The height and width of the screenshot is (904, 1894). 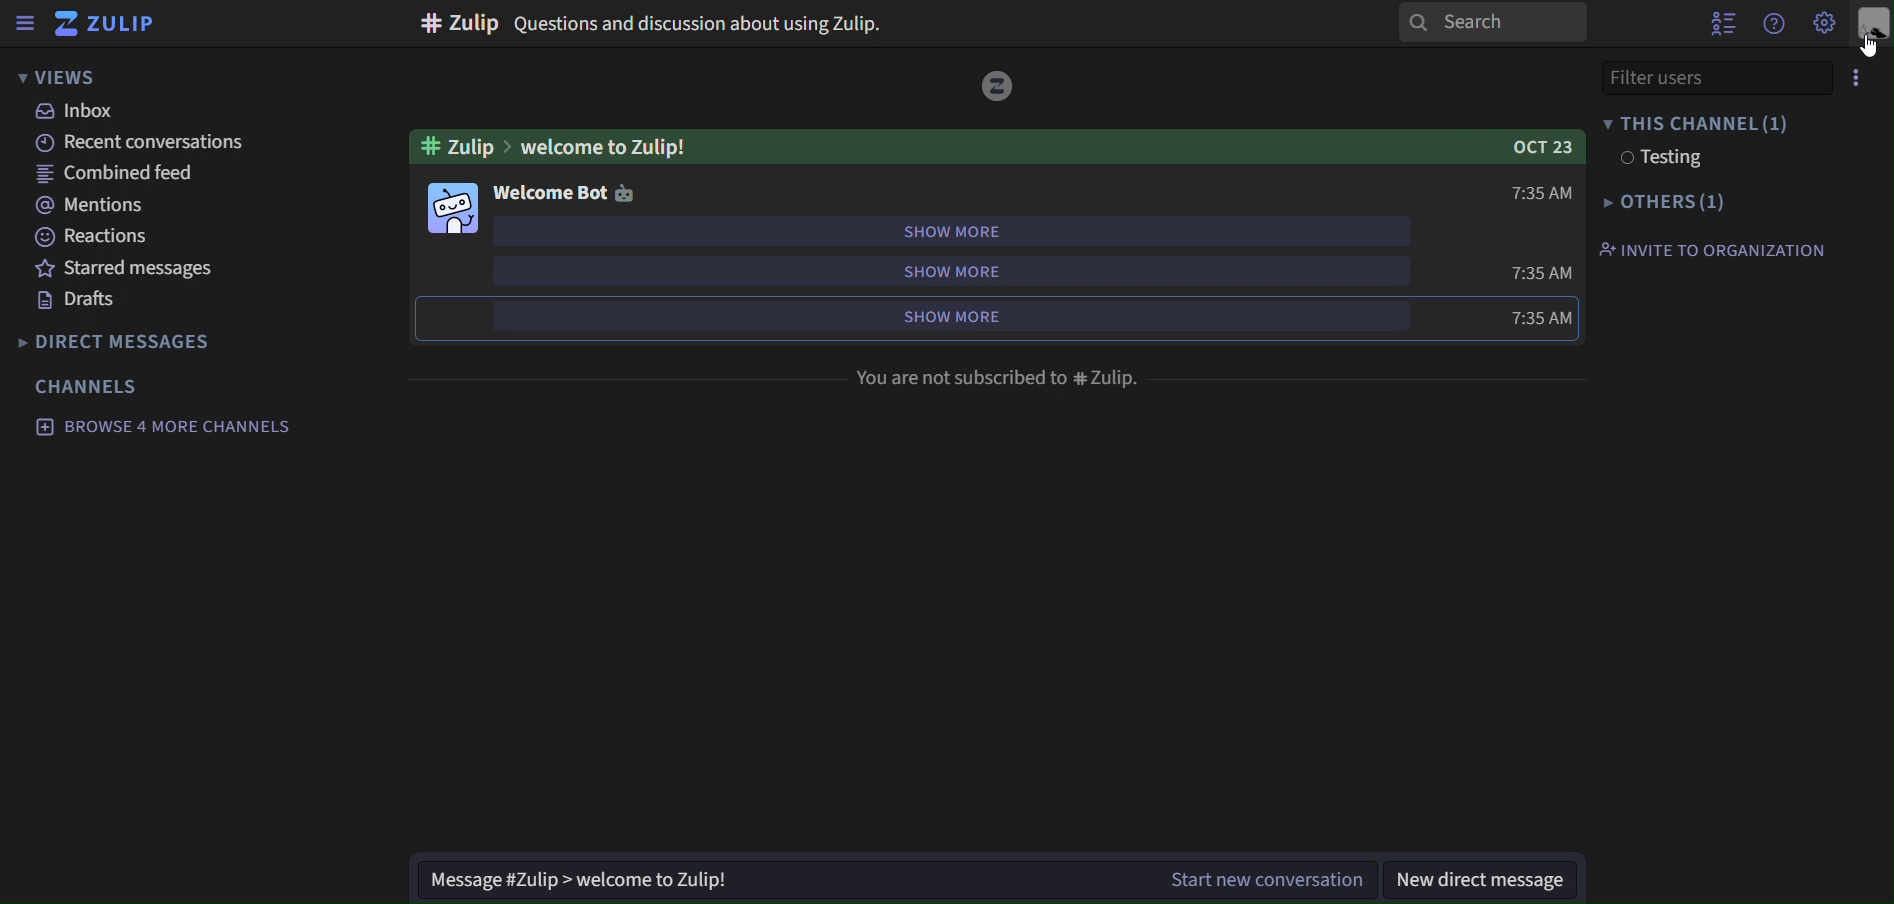 I want to click on browse 4 more channels, so click(x=159, y=427).